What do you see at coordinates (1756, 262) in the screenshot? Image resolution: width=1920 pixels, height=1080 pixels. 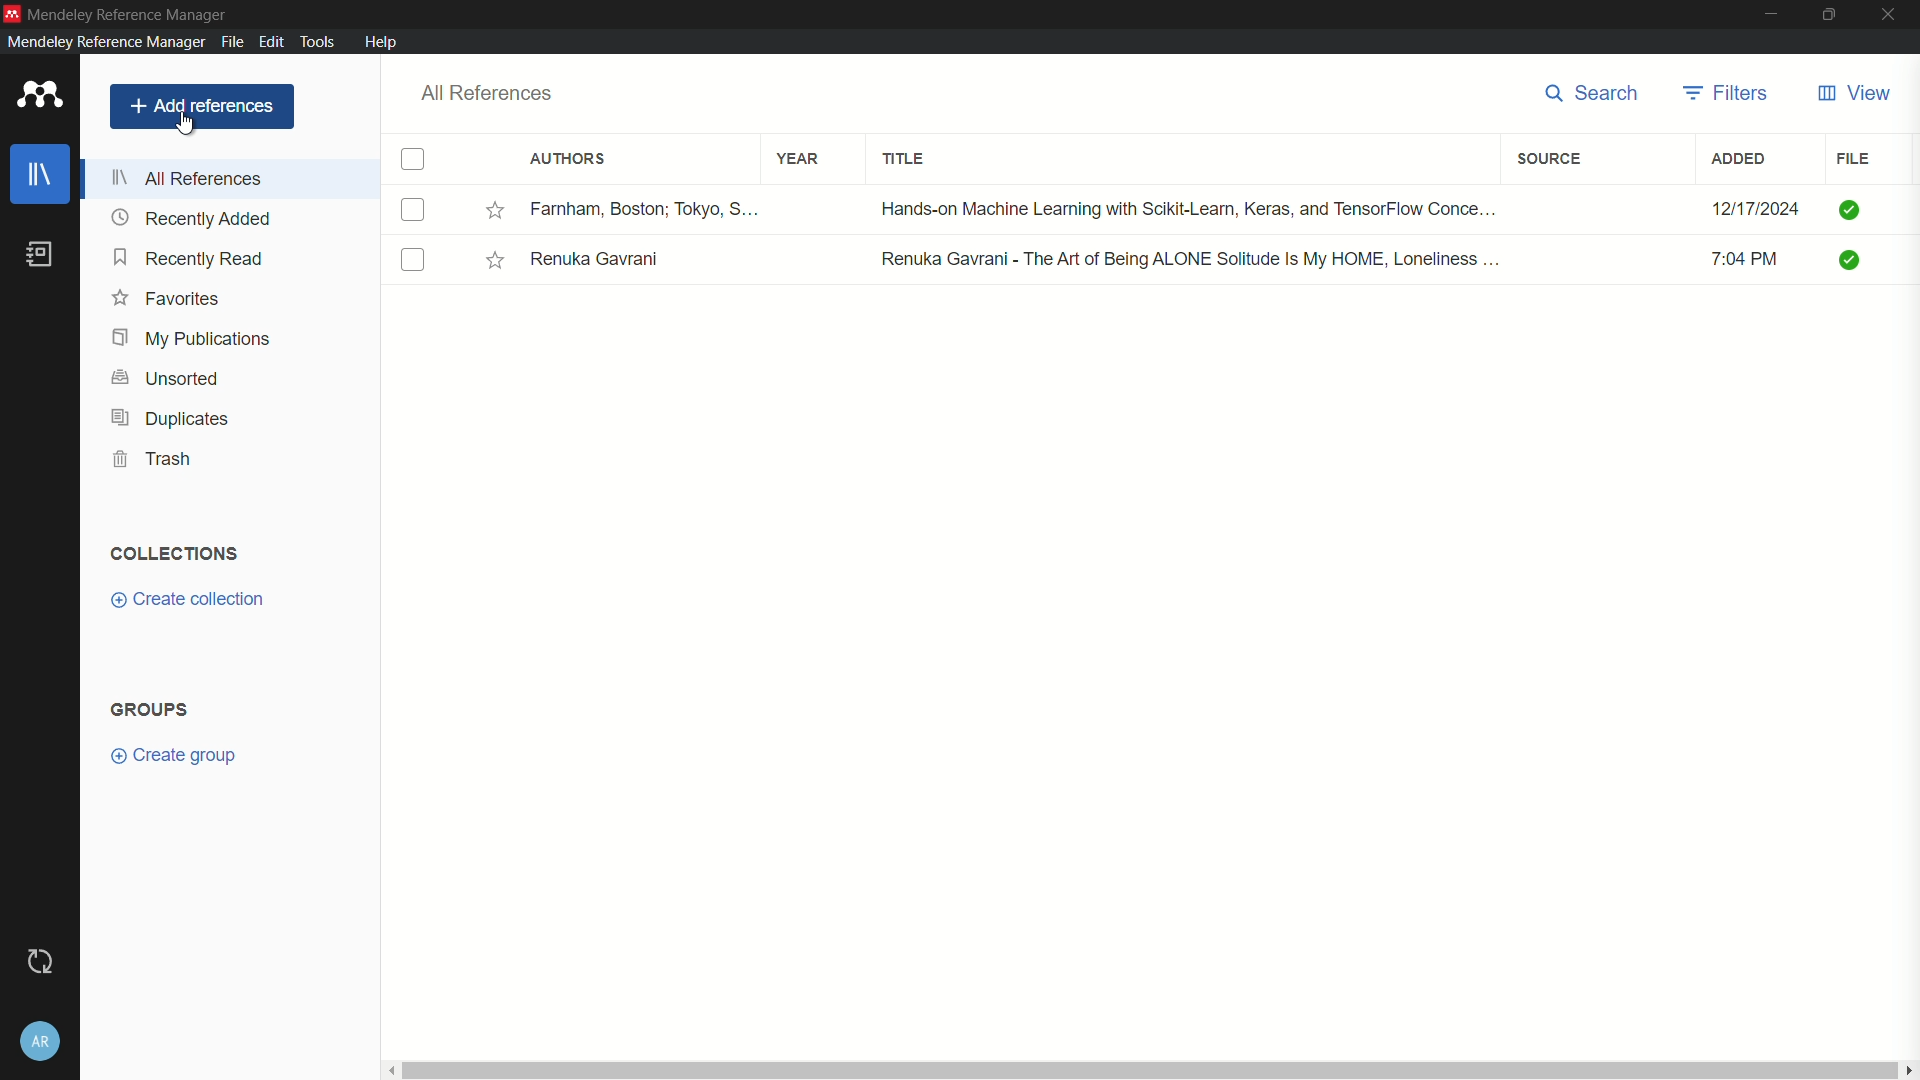 I see `7:04 PM` at bounding box center [1756, 262].